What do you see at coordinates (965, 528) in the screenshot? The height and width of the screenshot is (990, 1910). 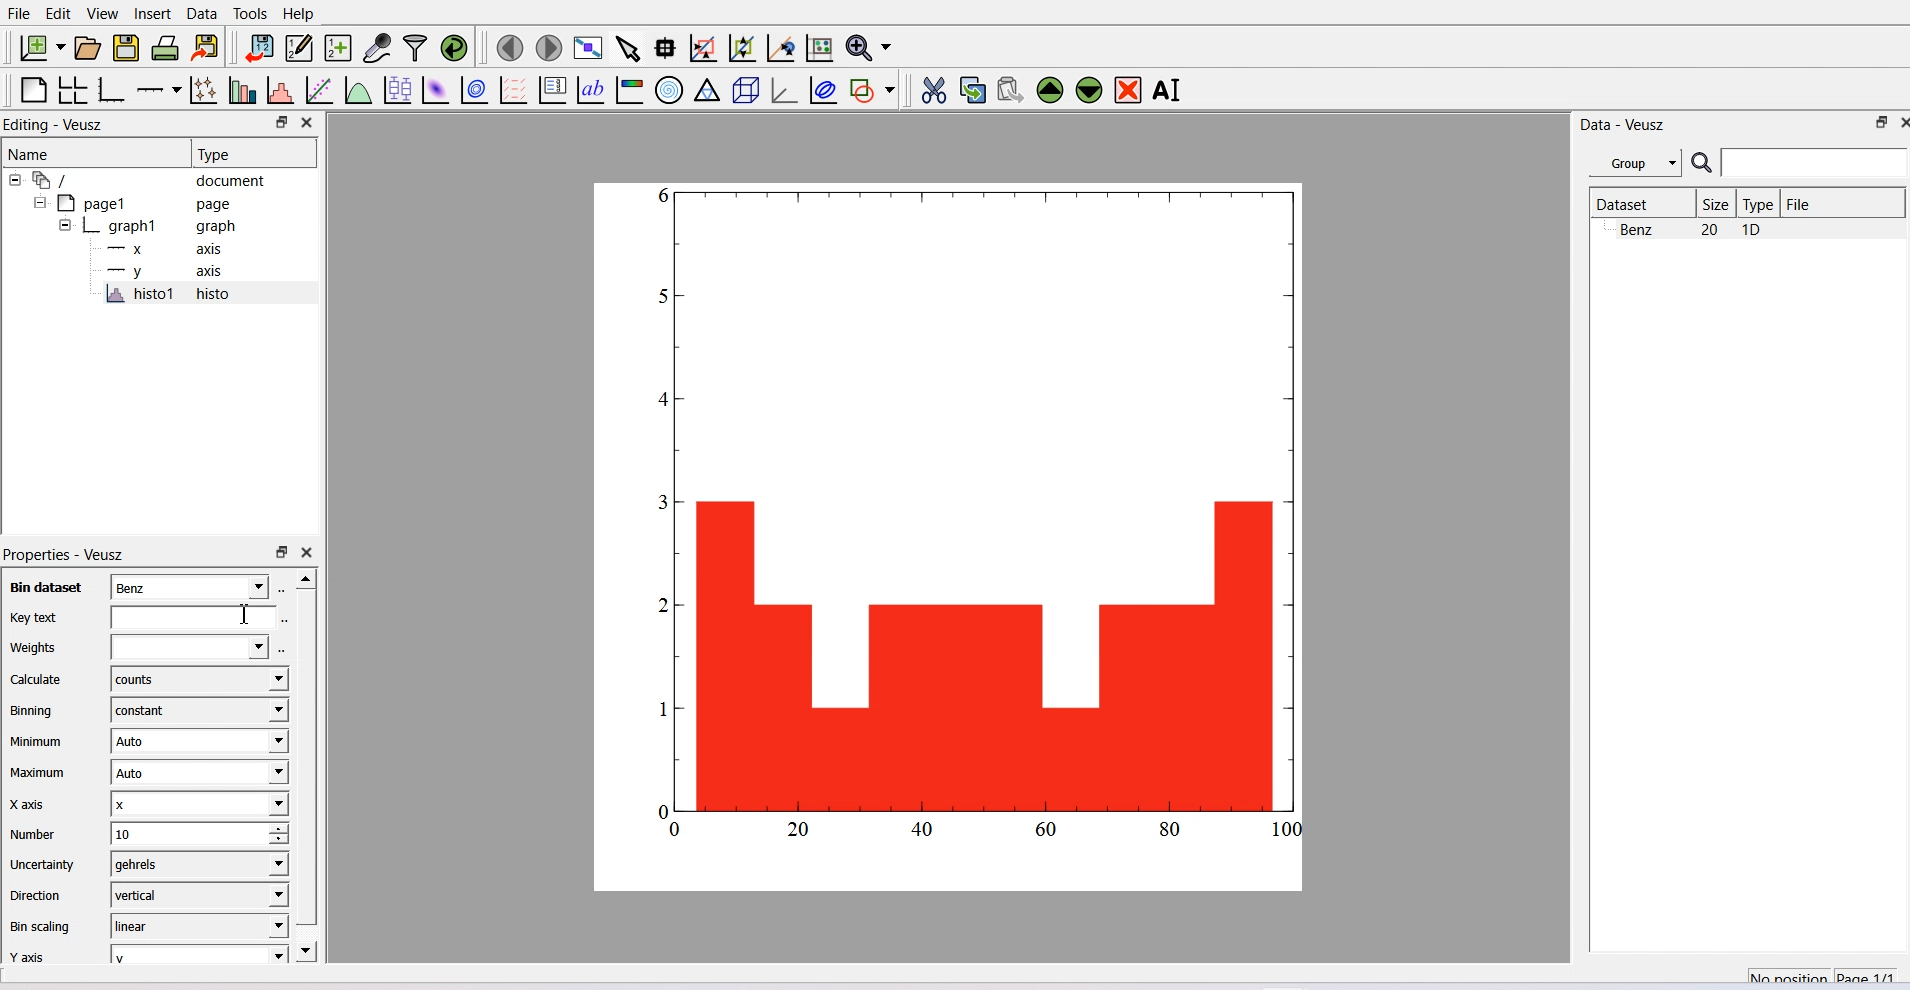 I see `Histogram` at bounding box center [965, 528].